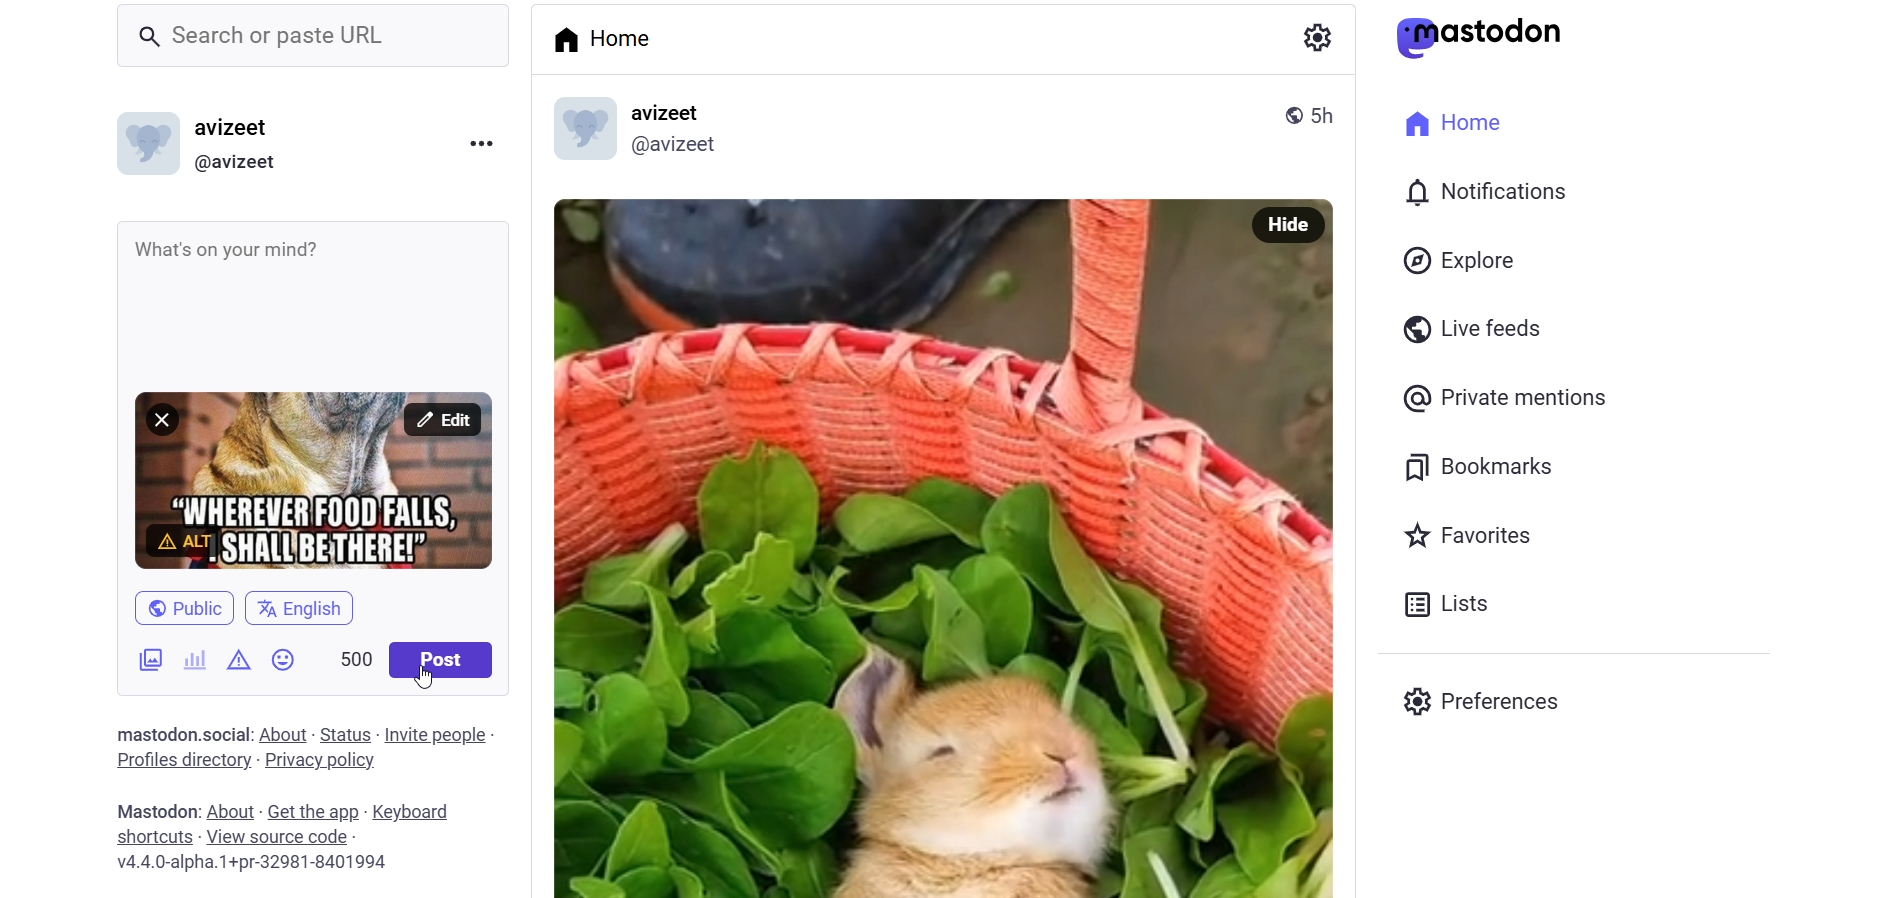 The width and height of the screenshot is (1884, 898). What do you see at coordinates (1489, 465) in the screenshot?
I see `bookmark` at bounding box center [1489, 465].